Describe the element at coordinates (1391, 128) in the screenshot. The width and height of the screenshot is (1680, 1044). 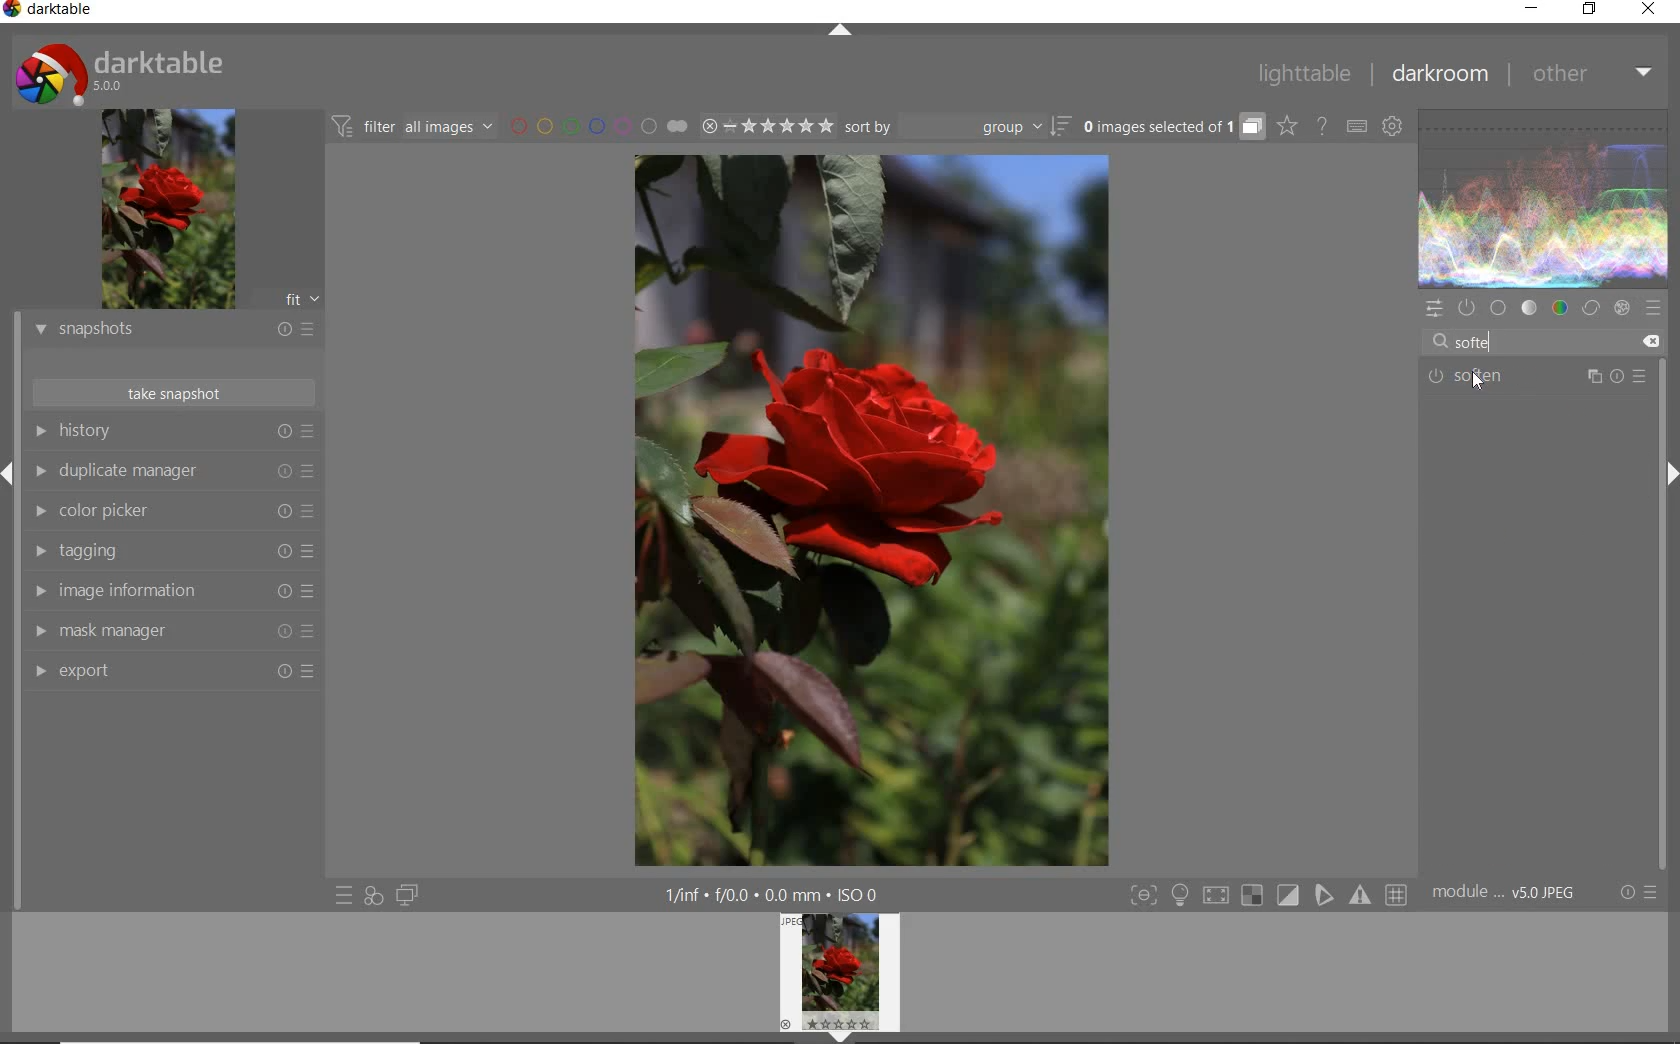
I see `show global preferences` at that location.